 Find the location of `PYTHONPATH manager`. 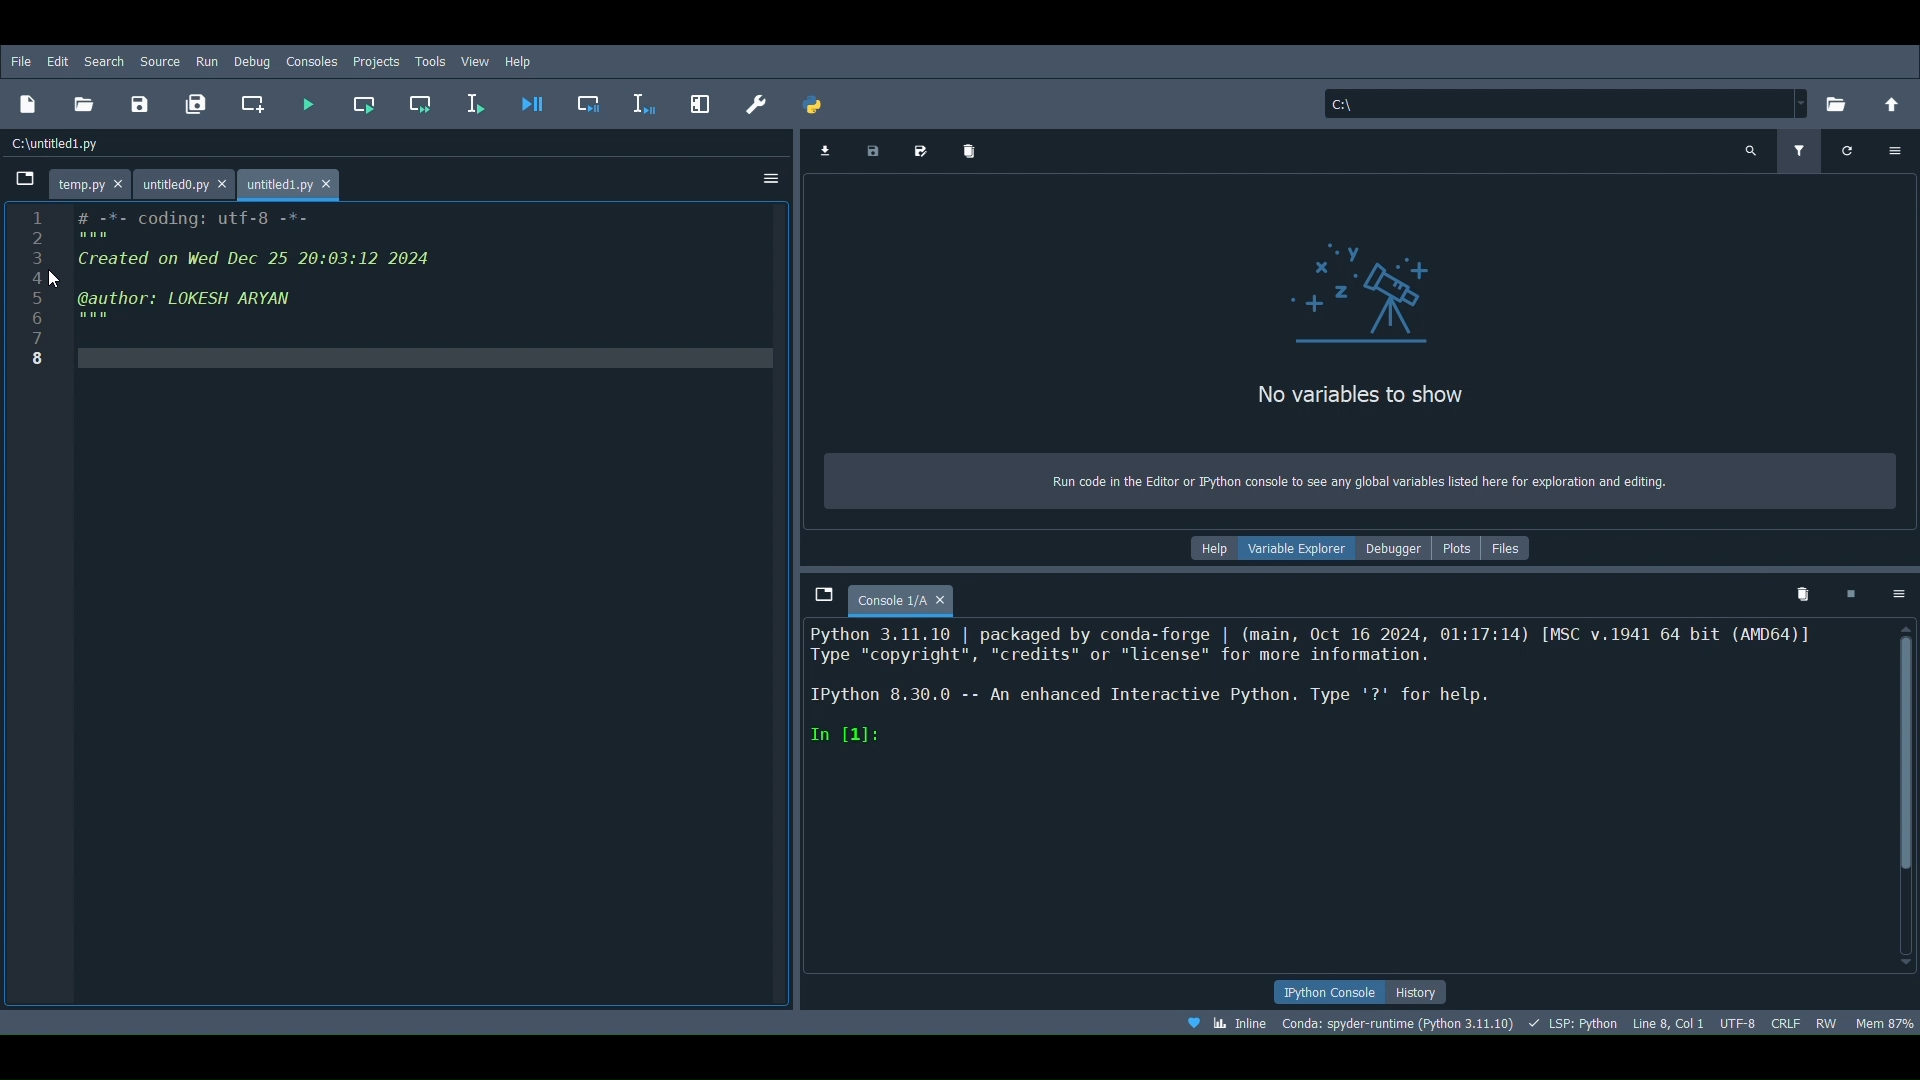

PYTHONPATH manager is located at coordinates (816, 100).